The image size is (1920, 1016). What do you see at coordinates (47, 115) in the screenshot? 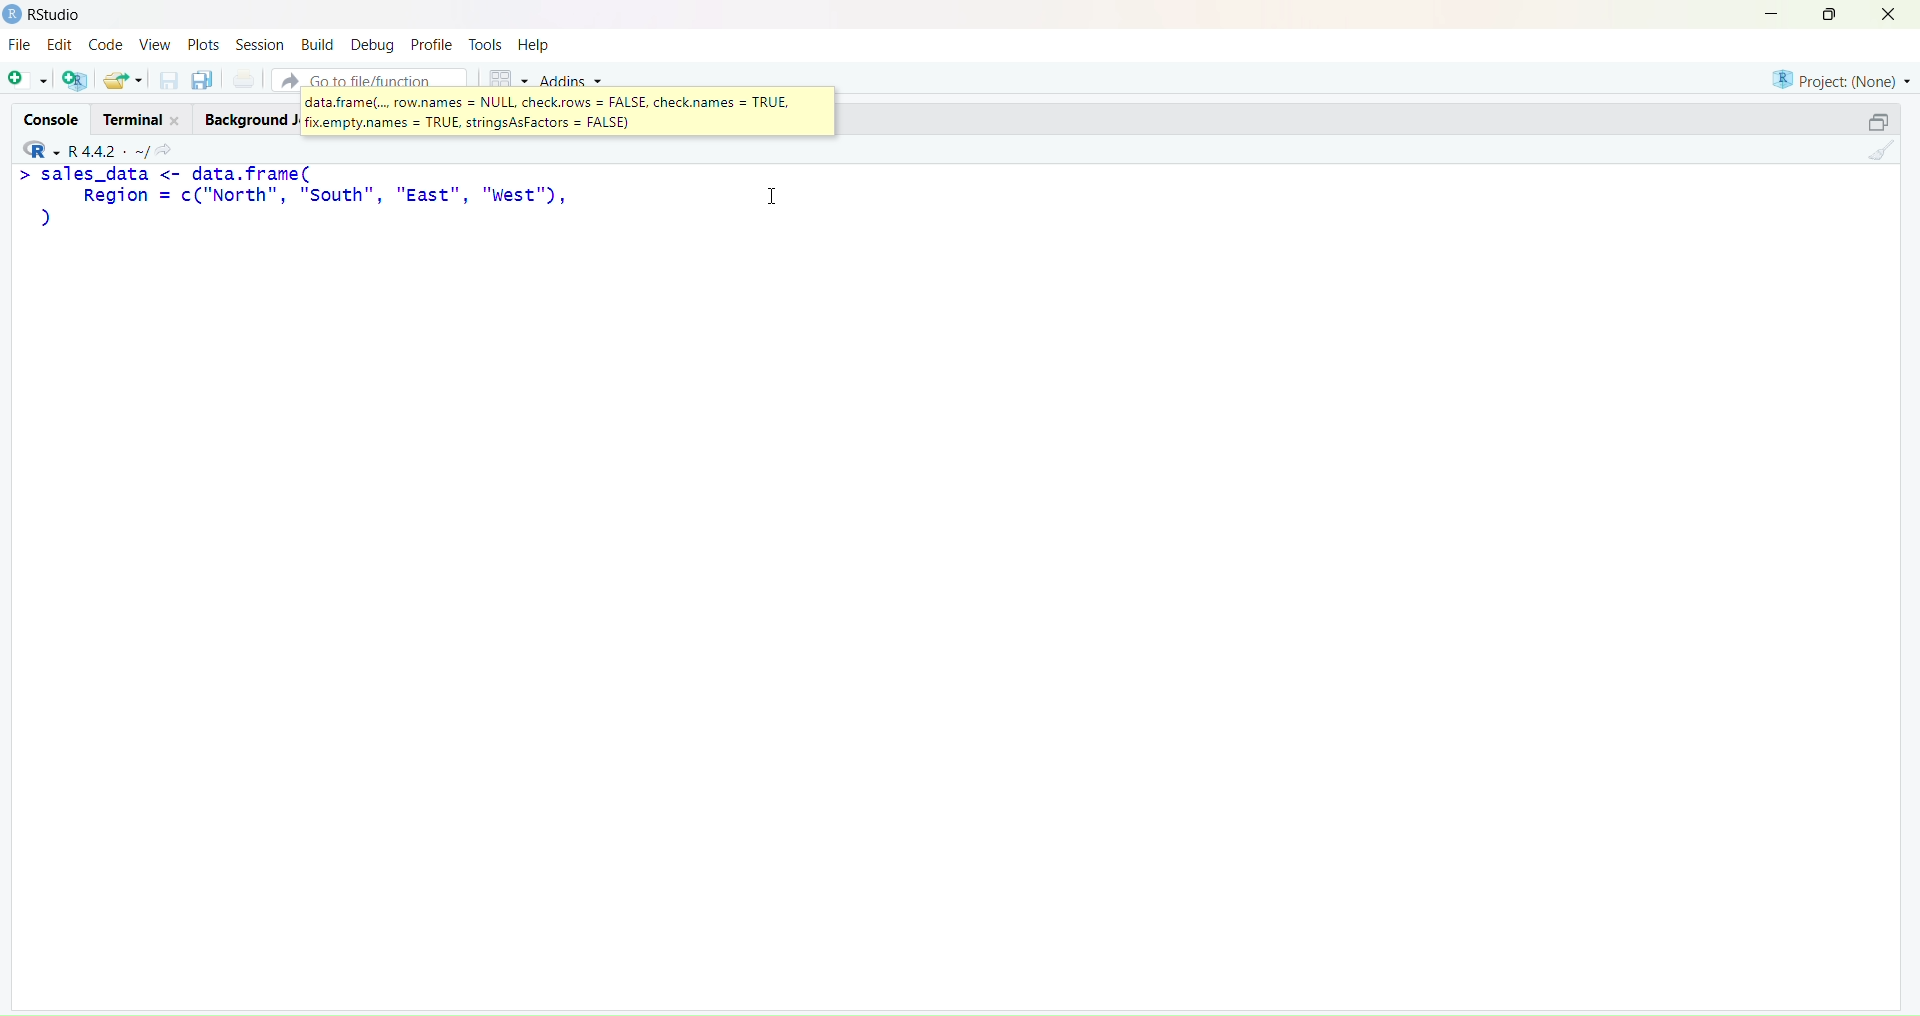
I see `Console` at bounding box center [47, 115].